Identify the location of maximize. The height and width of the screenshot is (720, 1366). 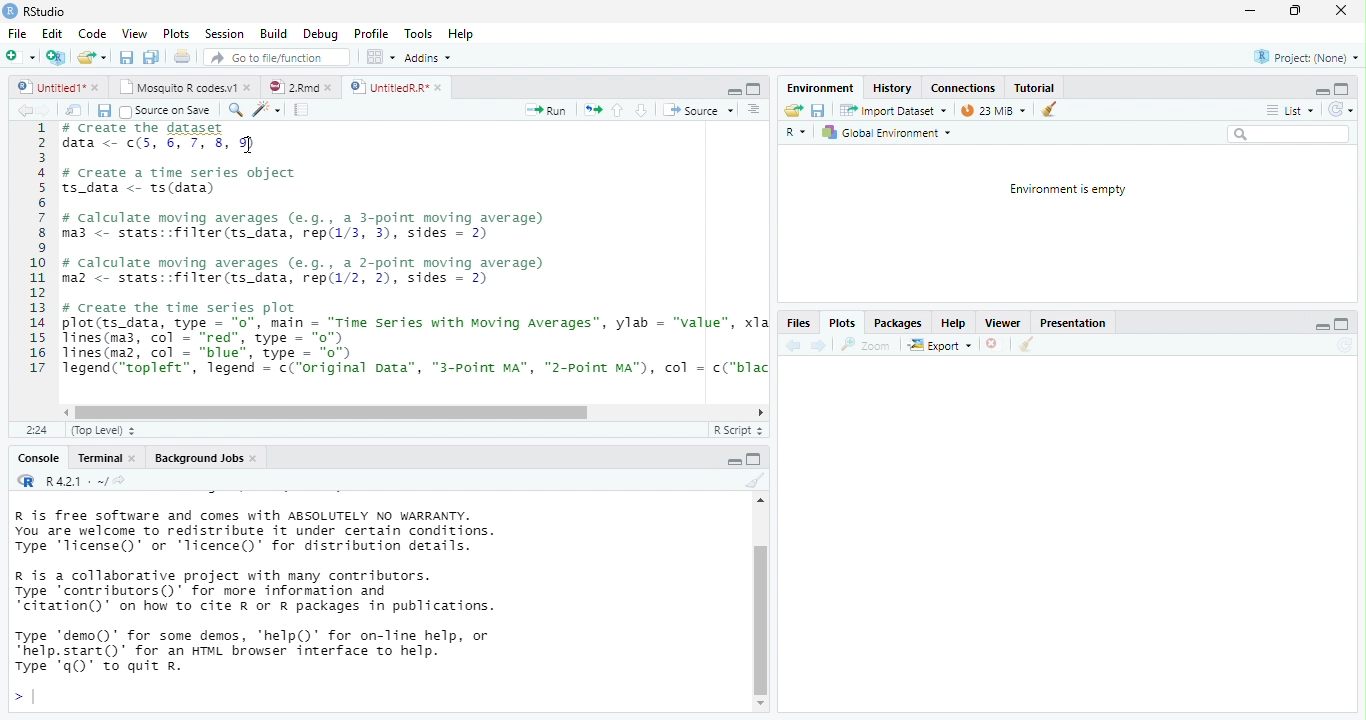
(754, 89).